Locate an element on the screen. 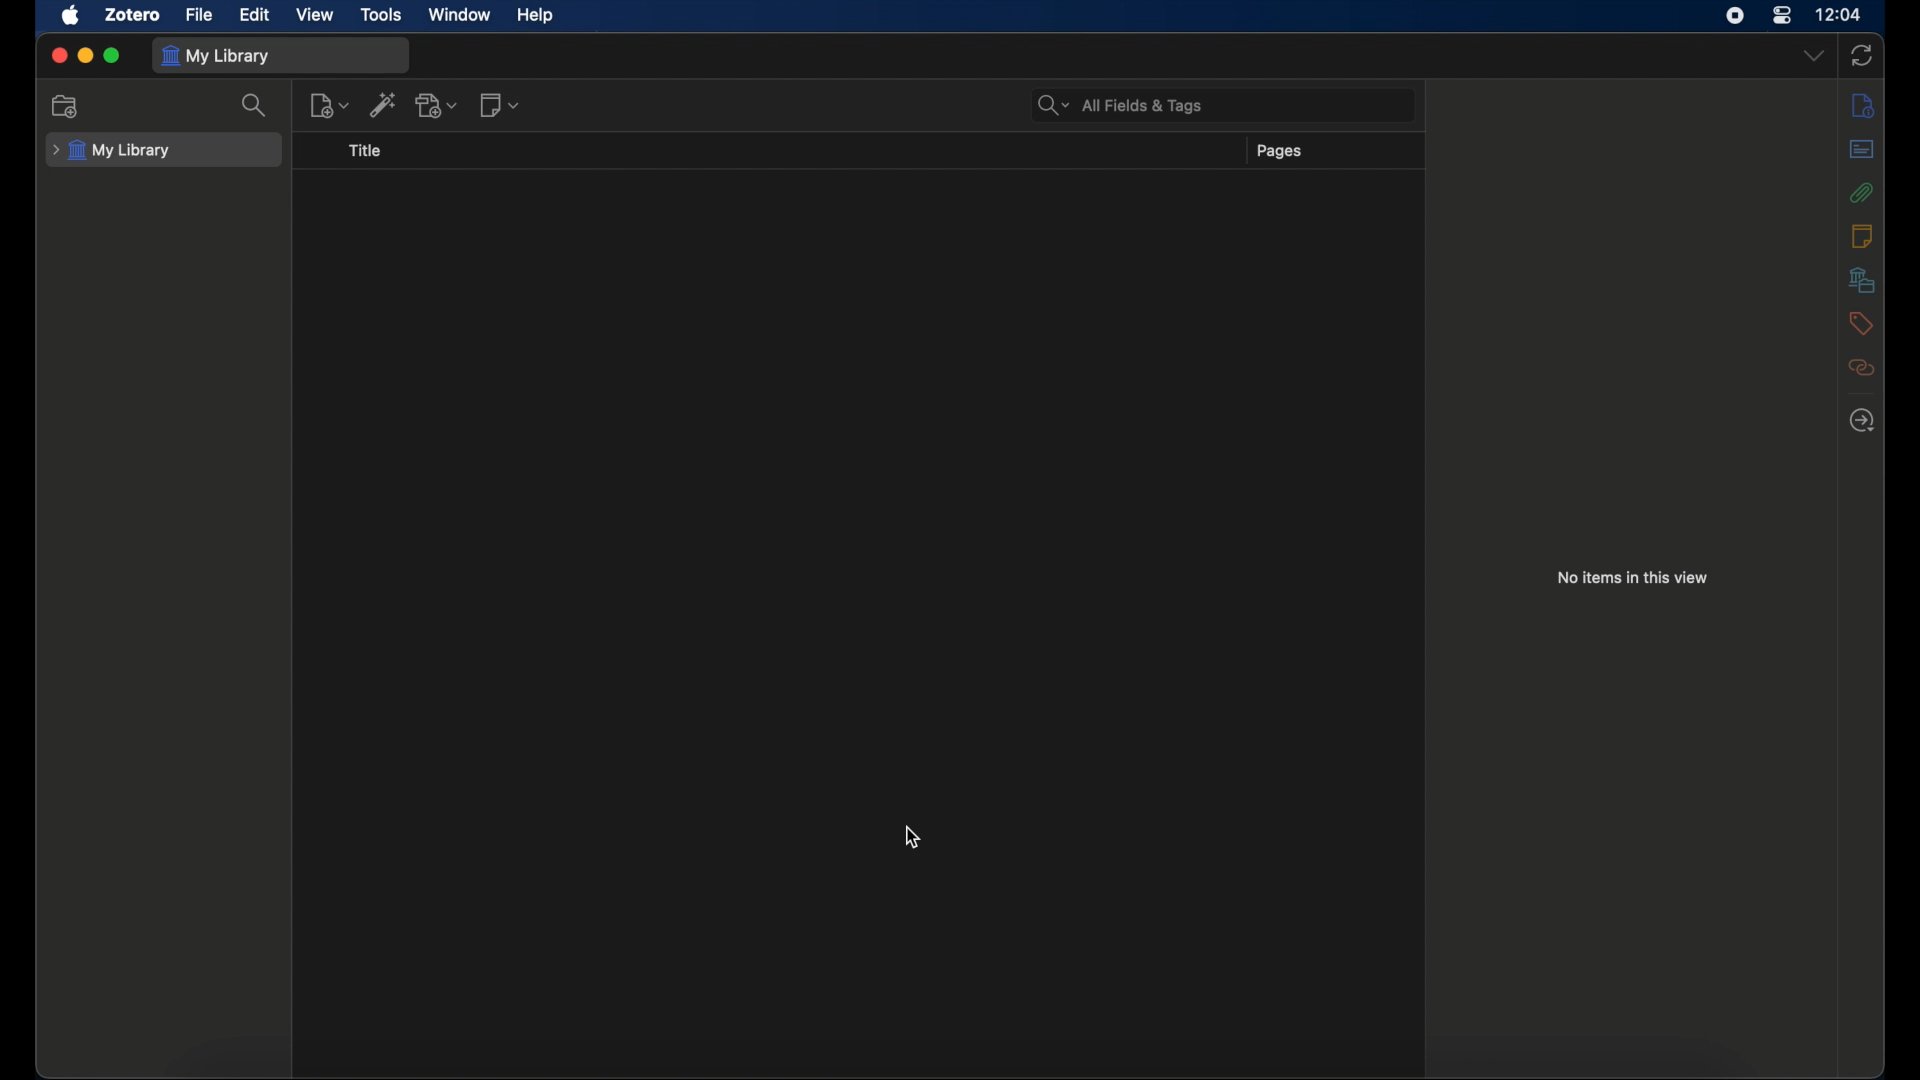 The image size is (1920, 1080). add attachments is located at coordinates (436, 105).